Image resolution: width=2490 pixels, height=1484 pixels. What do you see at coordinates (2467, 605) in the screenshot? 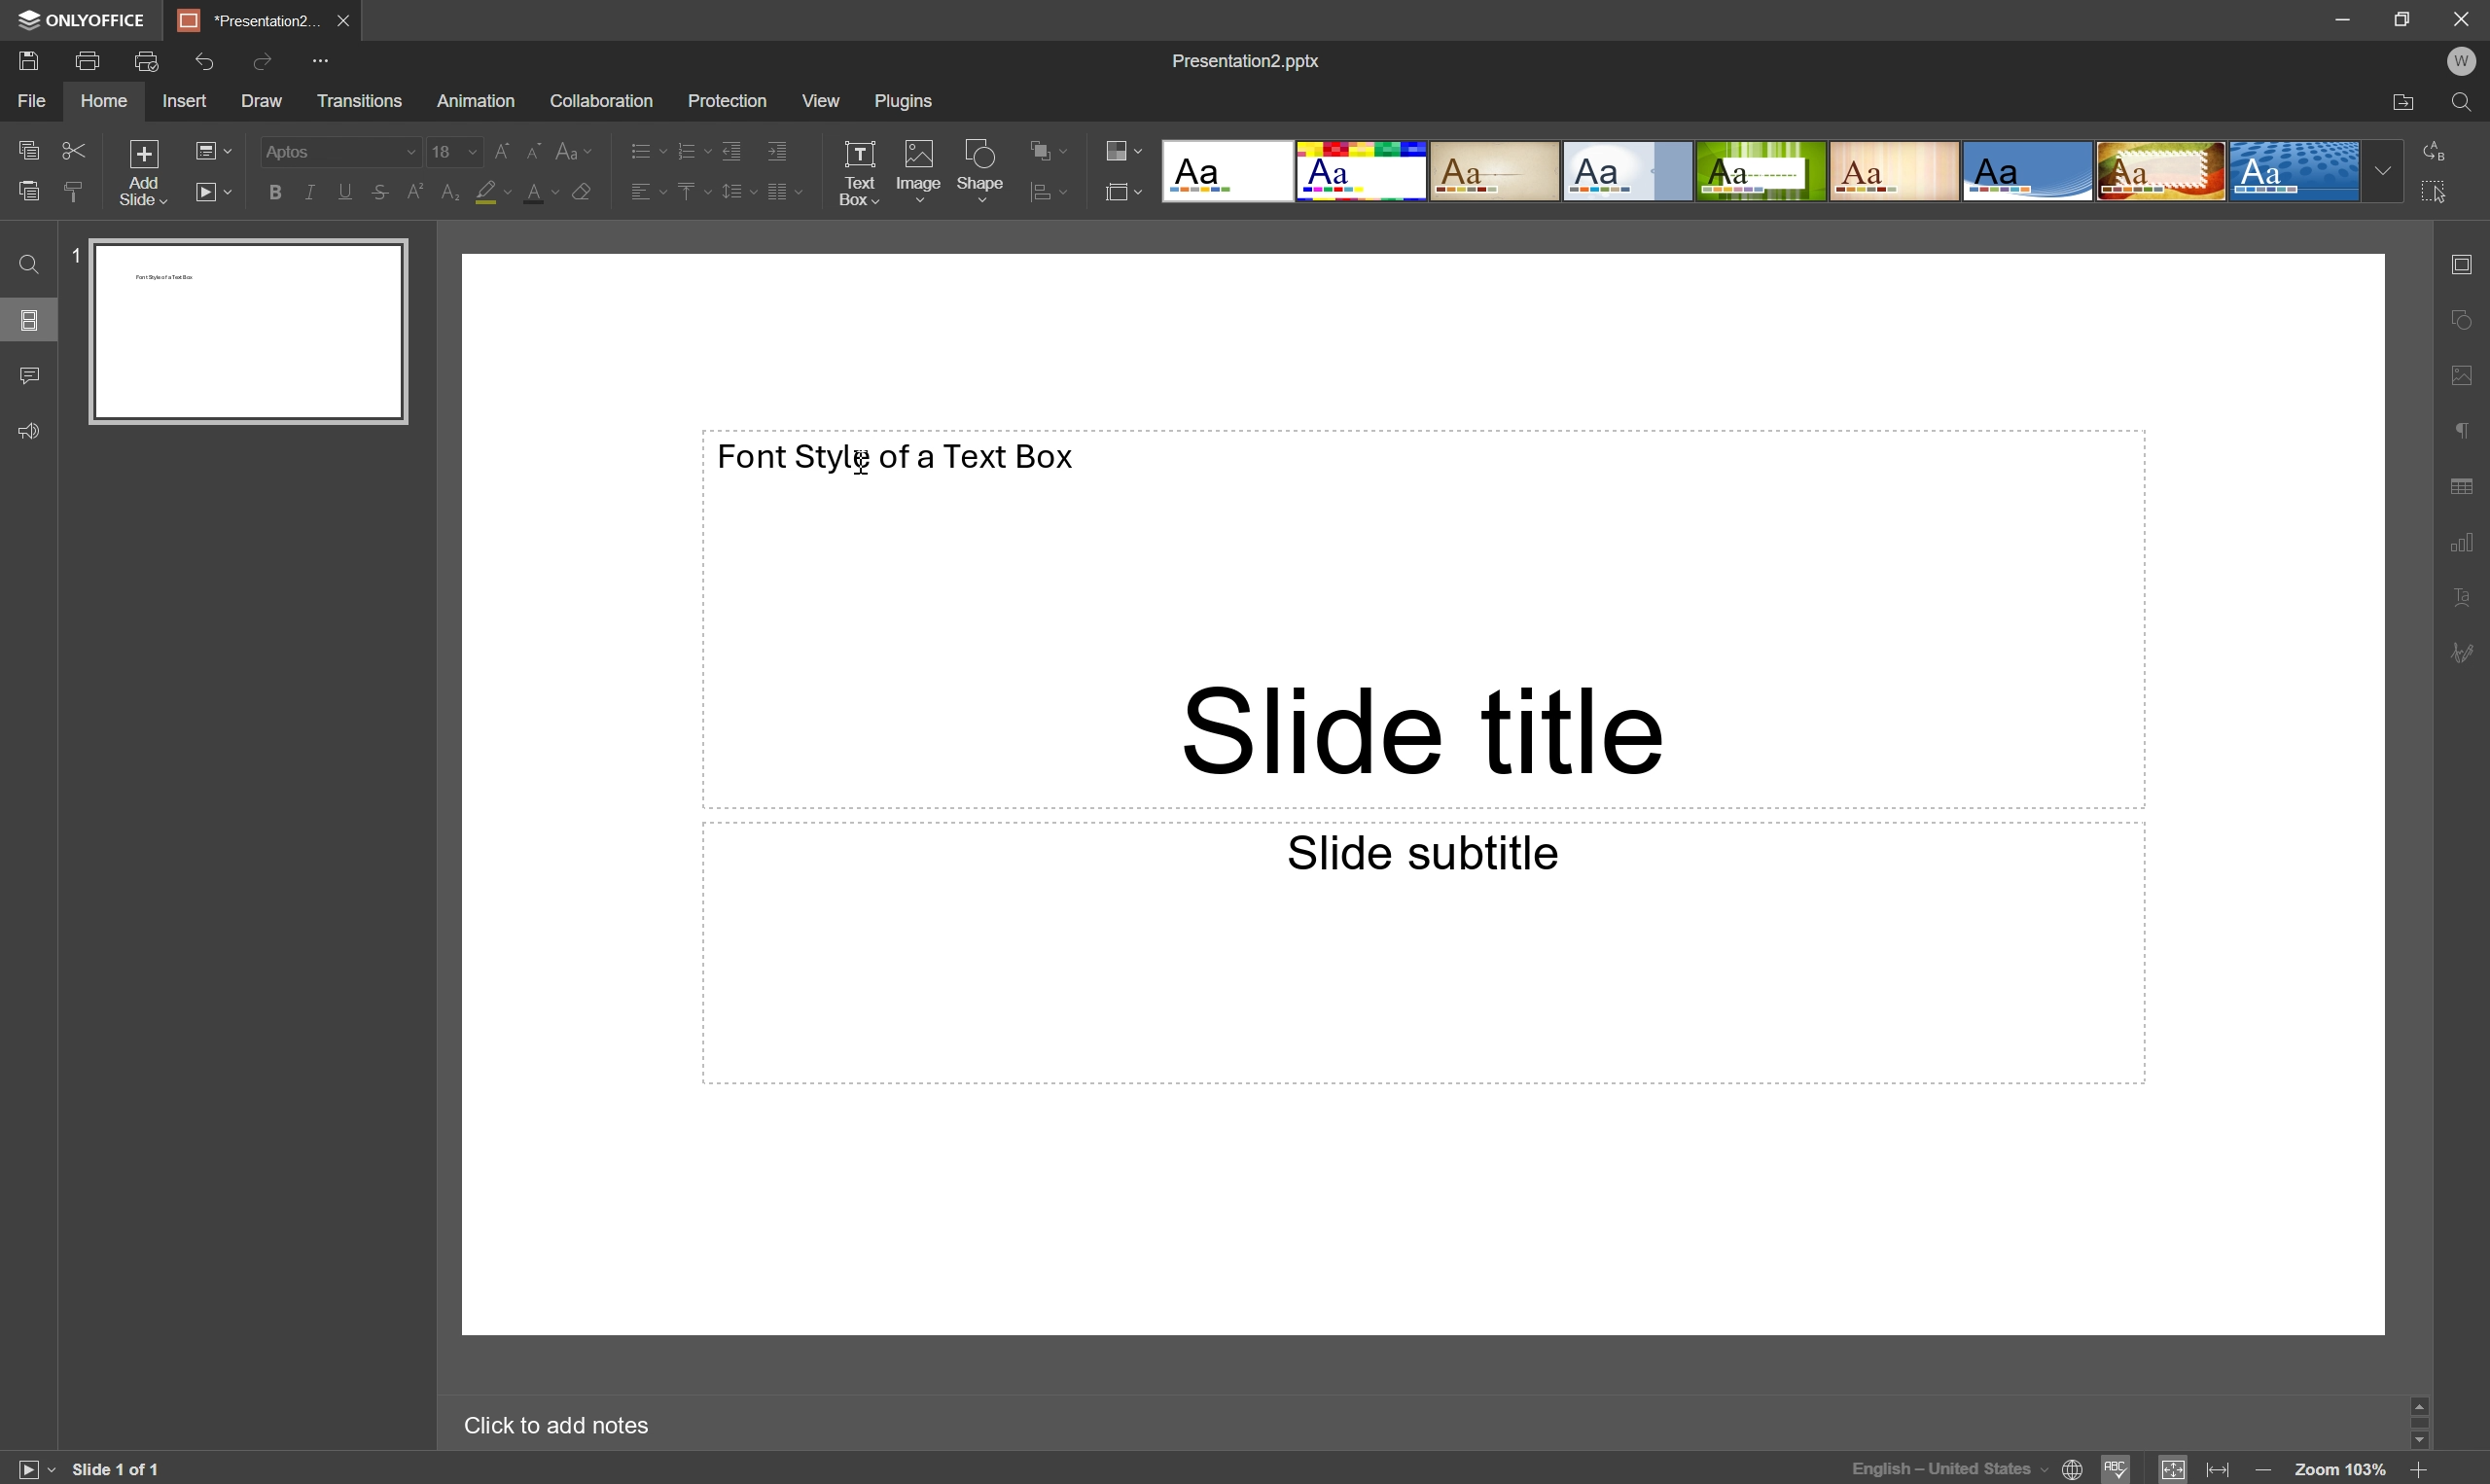
I see `Text Art settings` at bounding box center [2467, 605].